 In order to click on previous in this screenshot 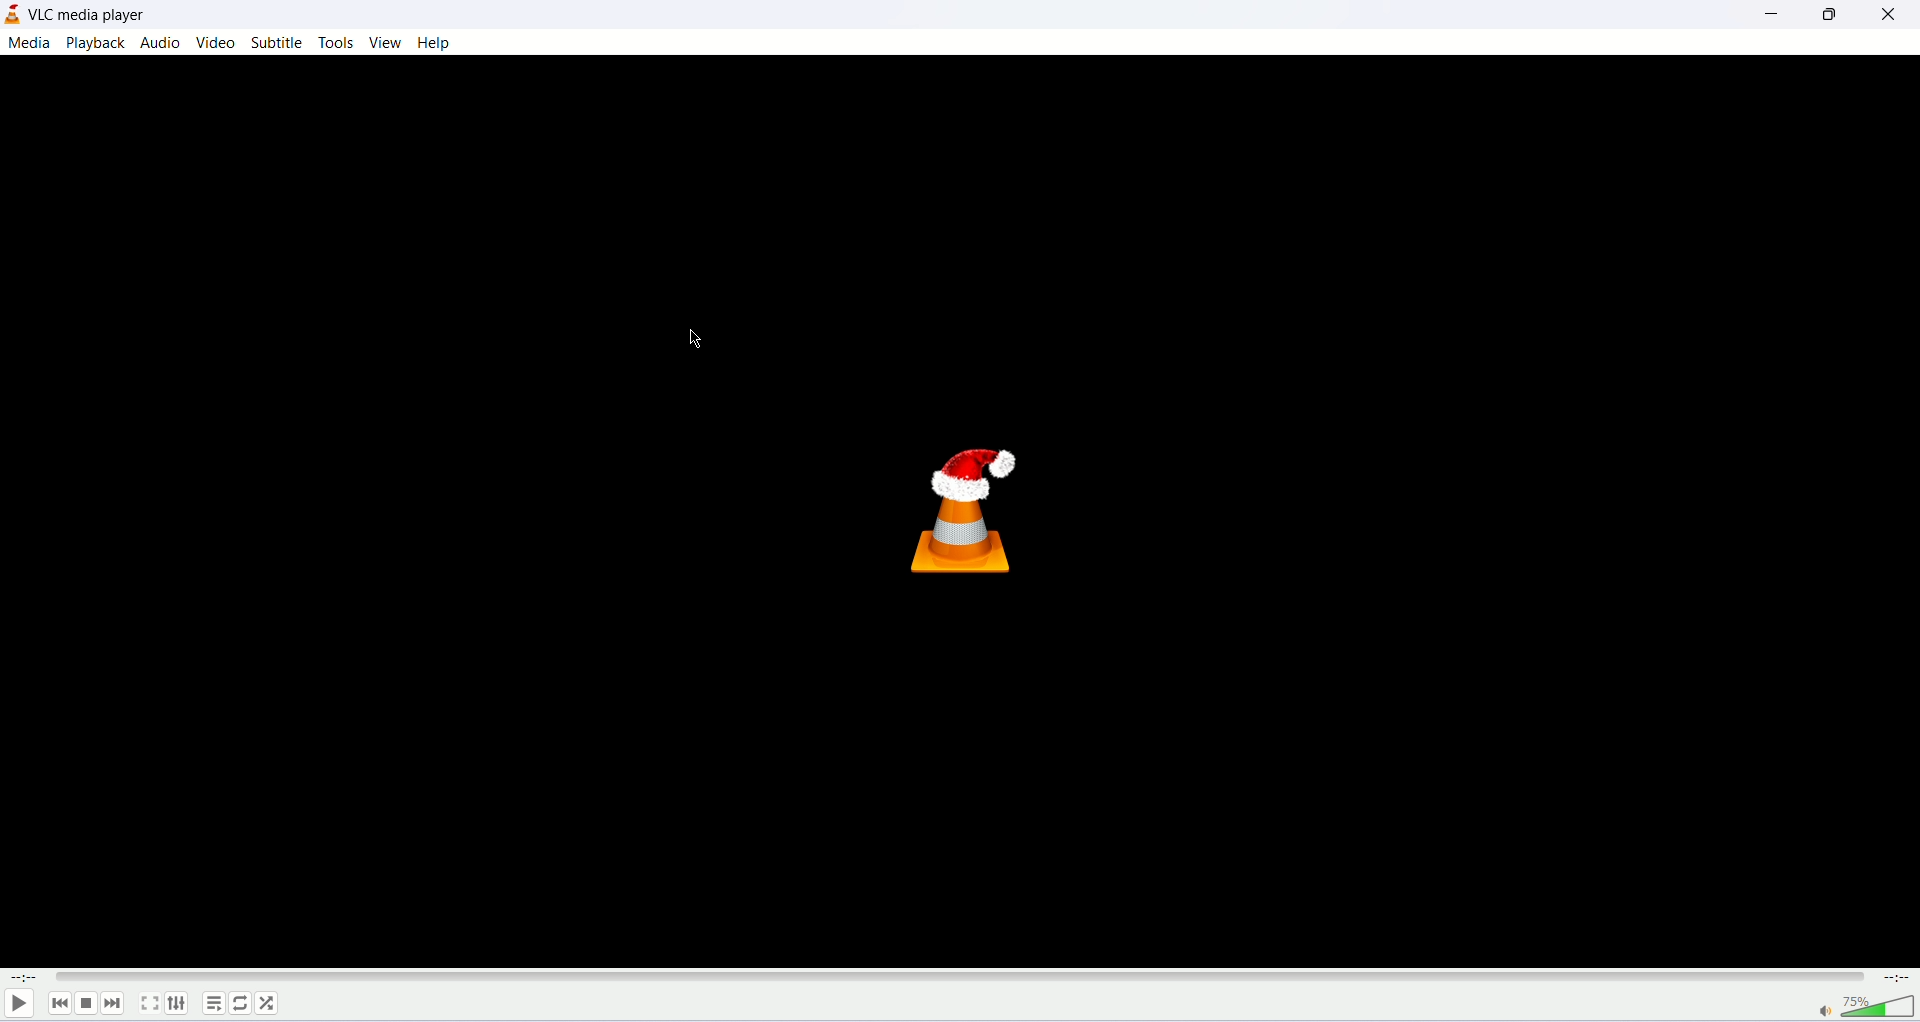, I will do `click(57, 1004)`.